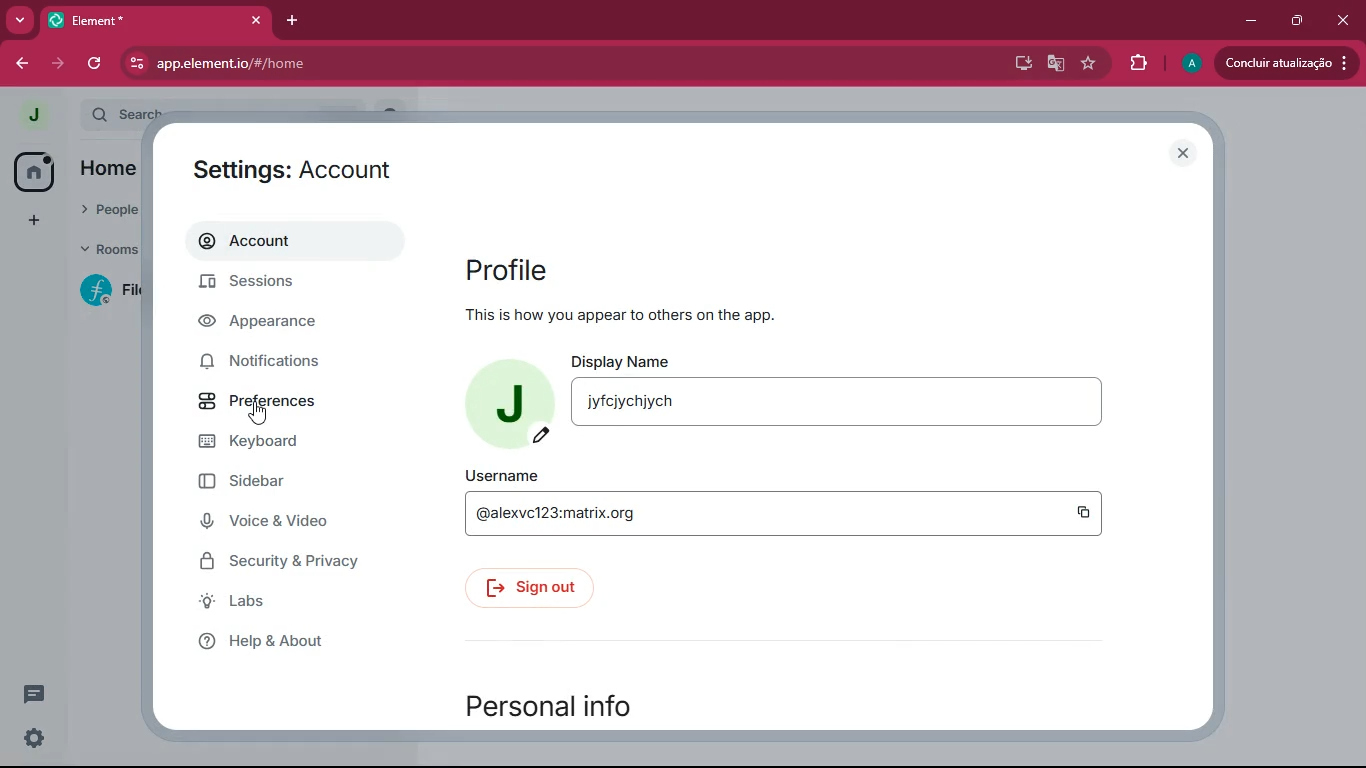  I want to click on close, so click(1182, 155).